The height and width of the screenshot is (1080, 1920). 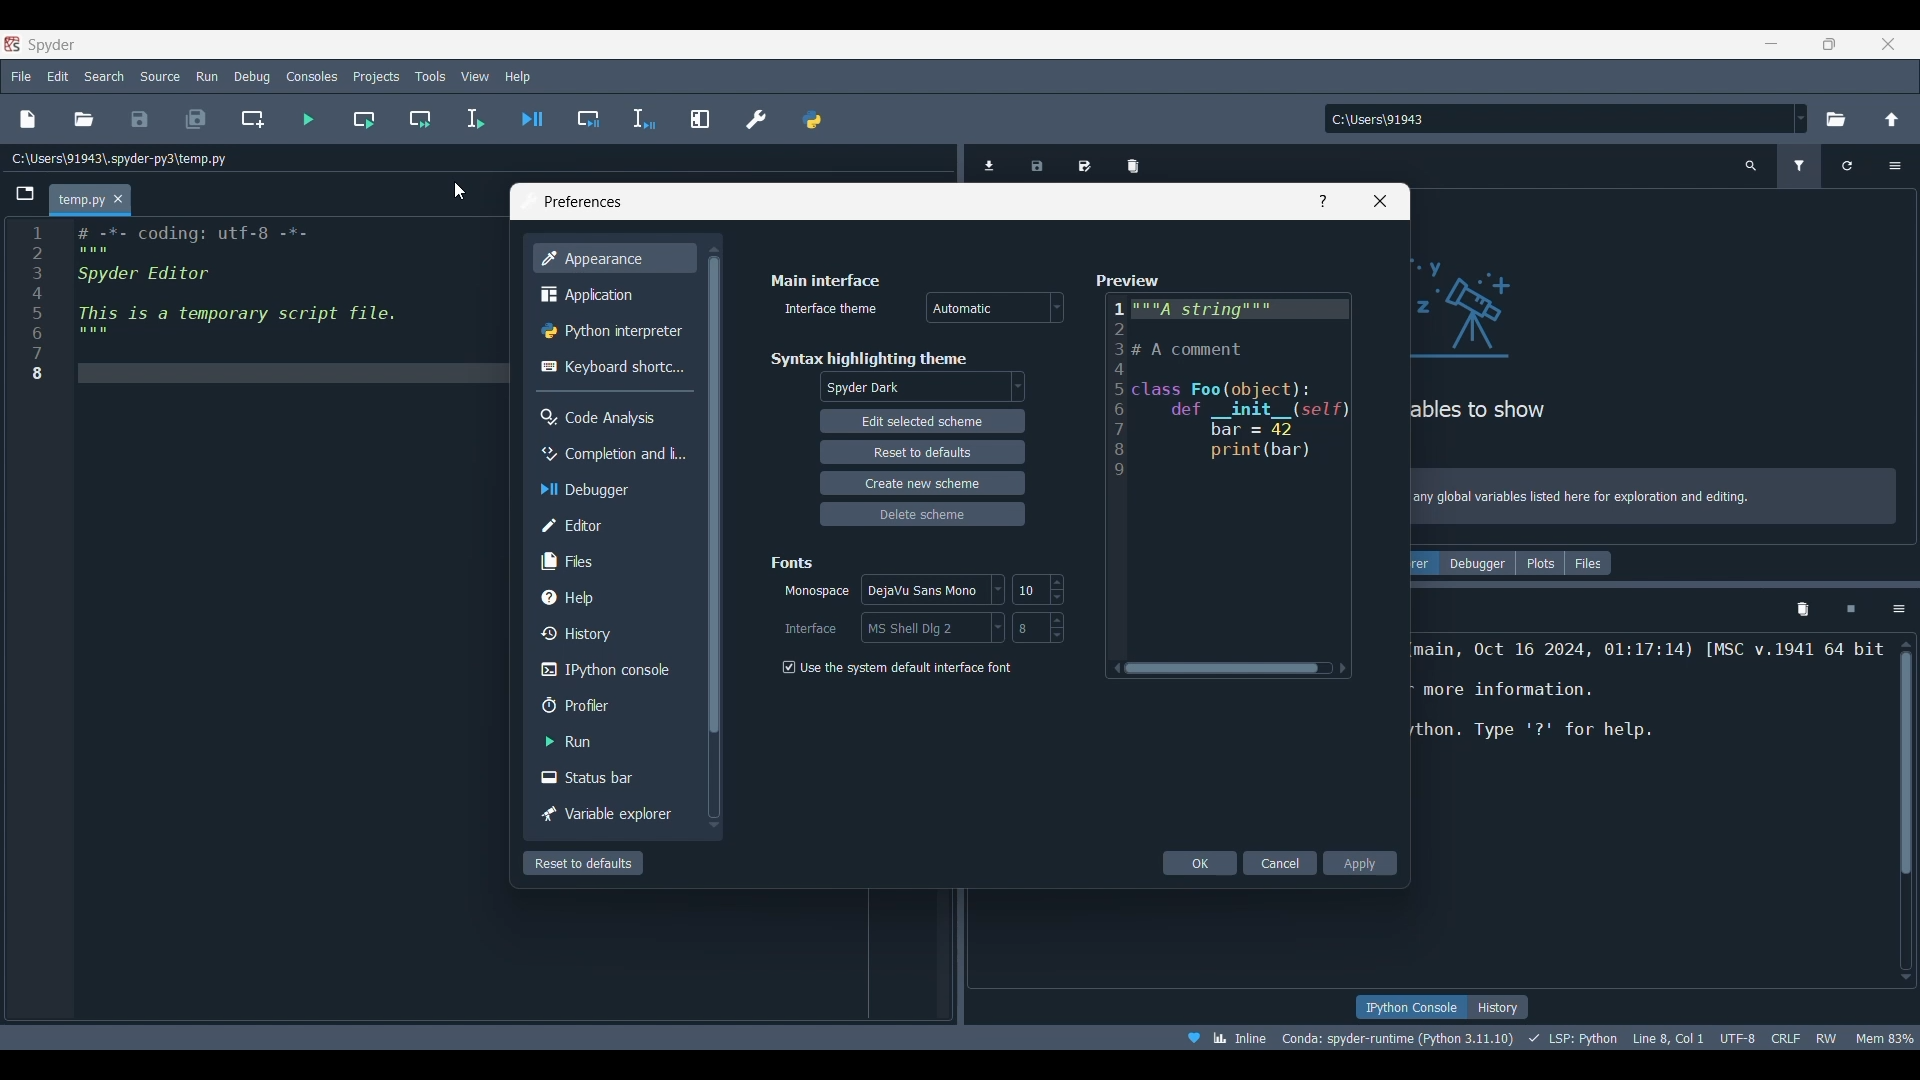 I want to click on Save file, so click(x=140, y=119).